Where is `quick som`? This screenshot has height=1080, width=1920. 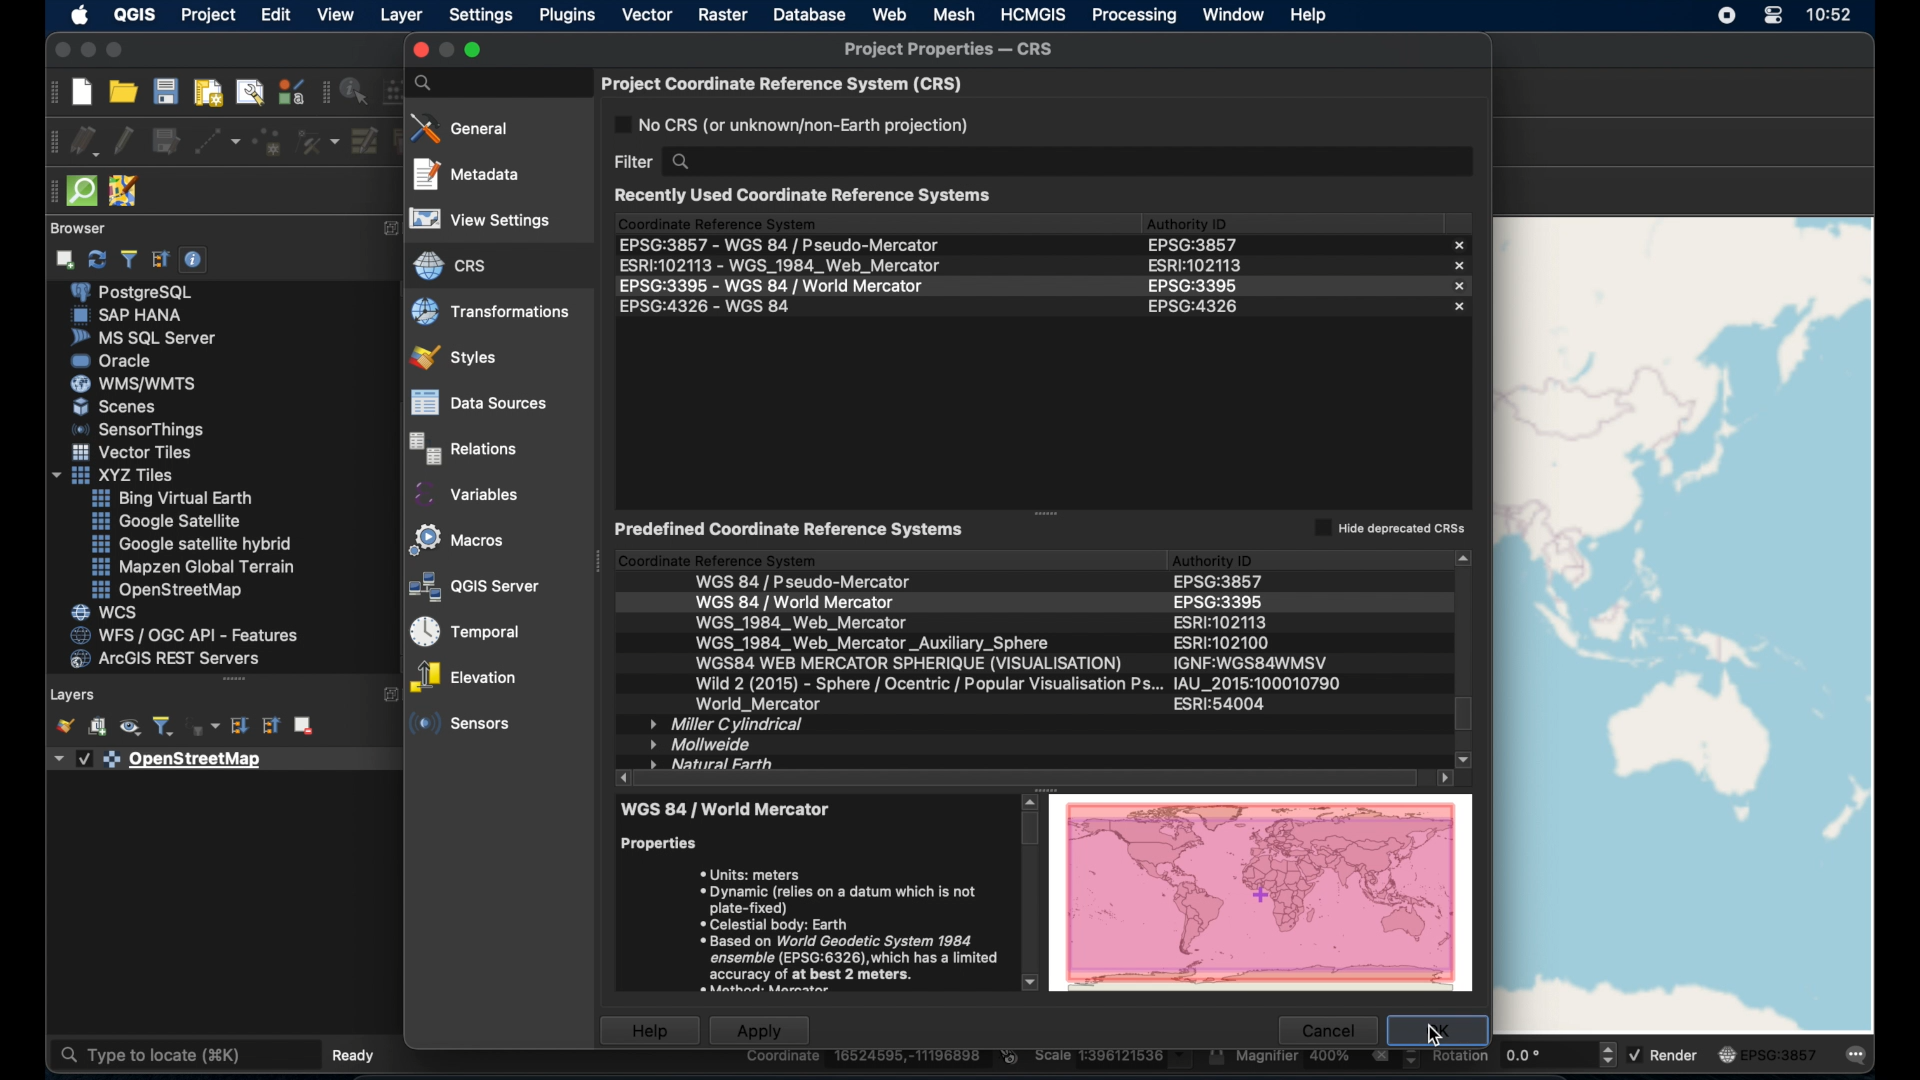 quick som is located at coordinates (83, 193).